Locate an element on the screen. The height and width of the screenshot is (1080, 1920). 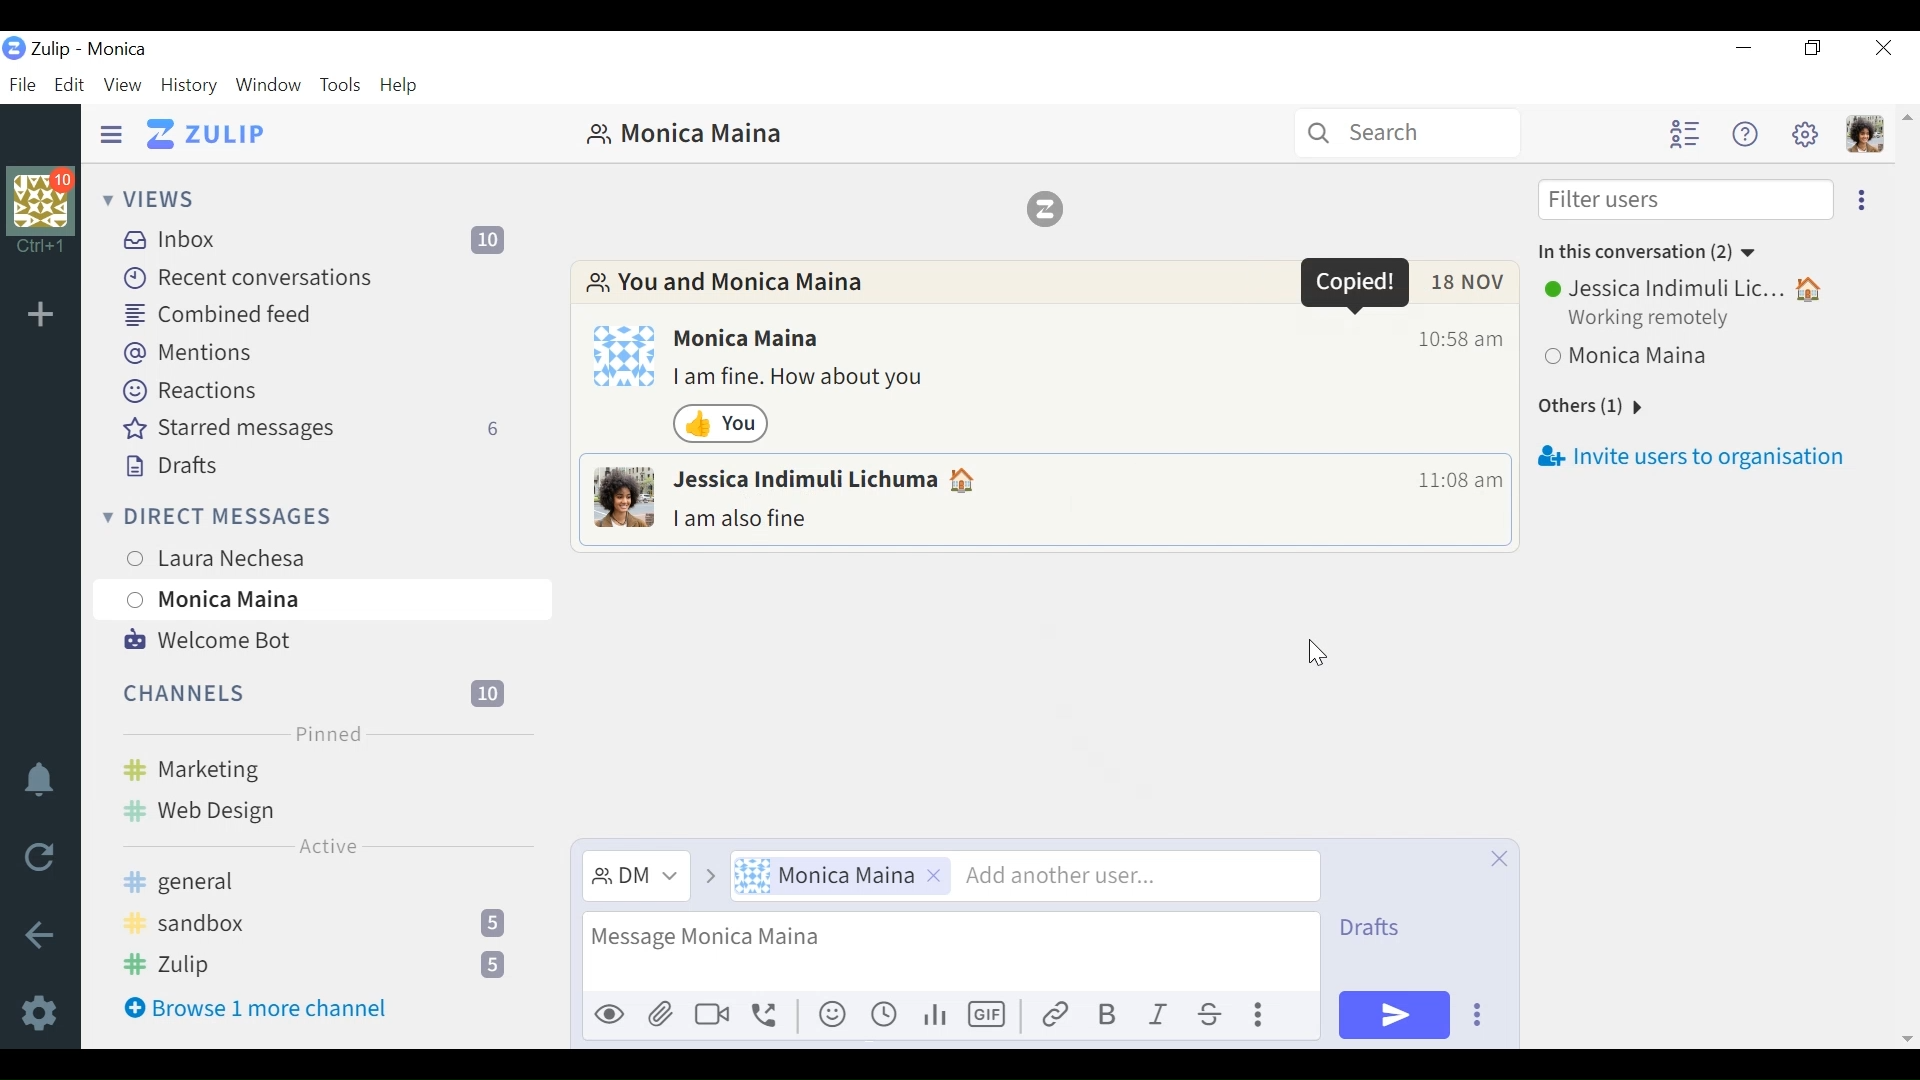
Cursor is located at coordinates (323, 620).